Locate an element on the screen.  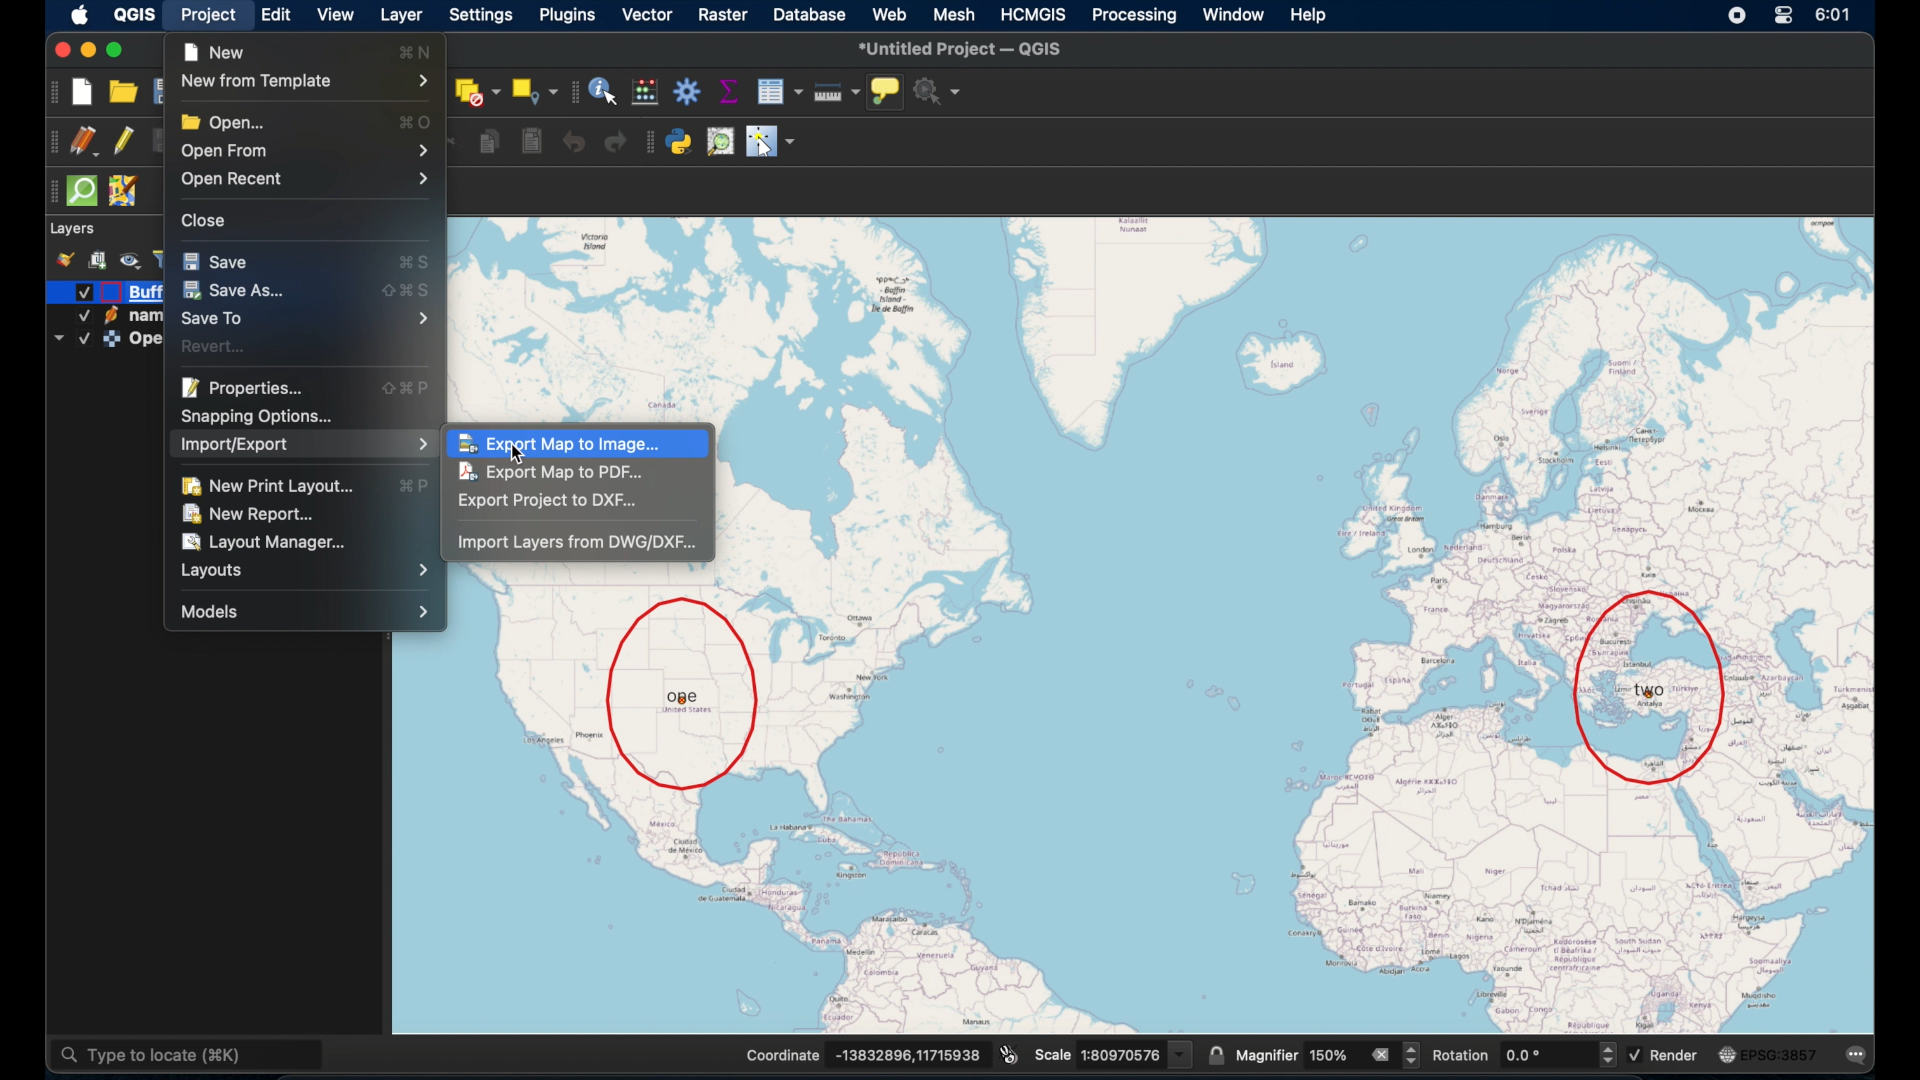
rotation input value is located at coordinates (1544, 1056).